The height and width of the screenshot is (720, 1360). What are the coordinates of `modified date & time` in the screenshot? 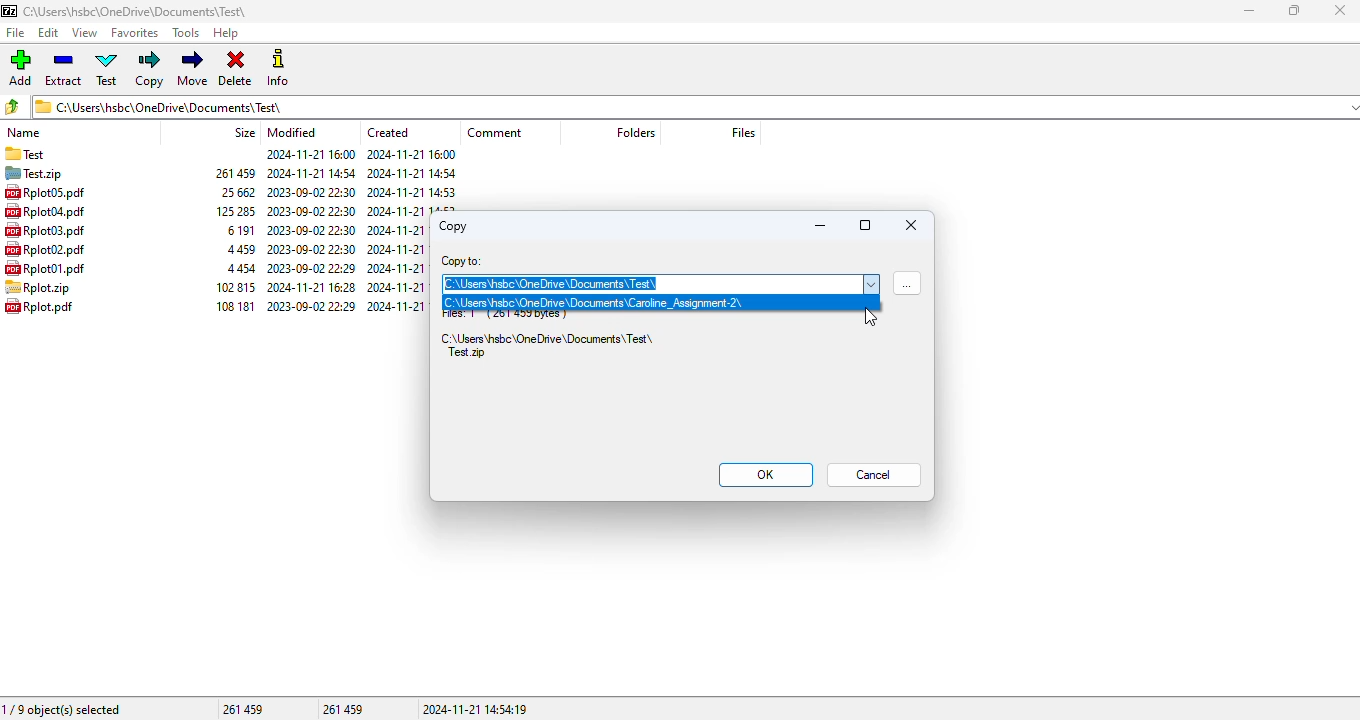 It's located at (311, 306).